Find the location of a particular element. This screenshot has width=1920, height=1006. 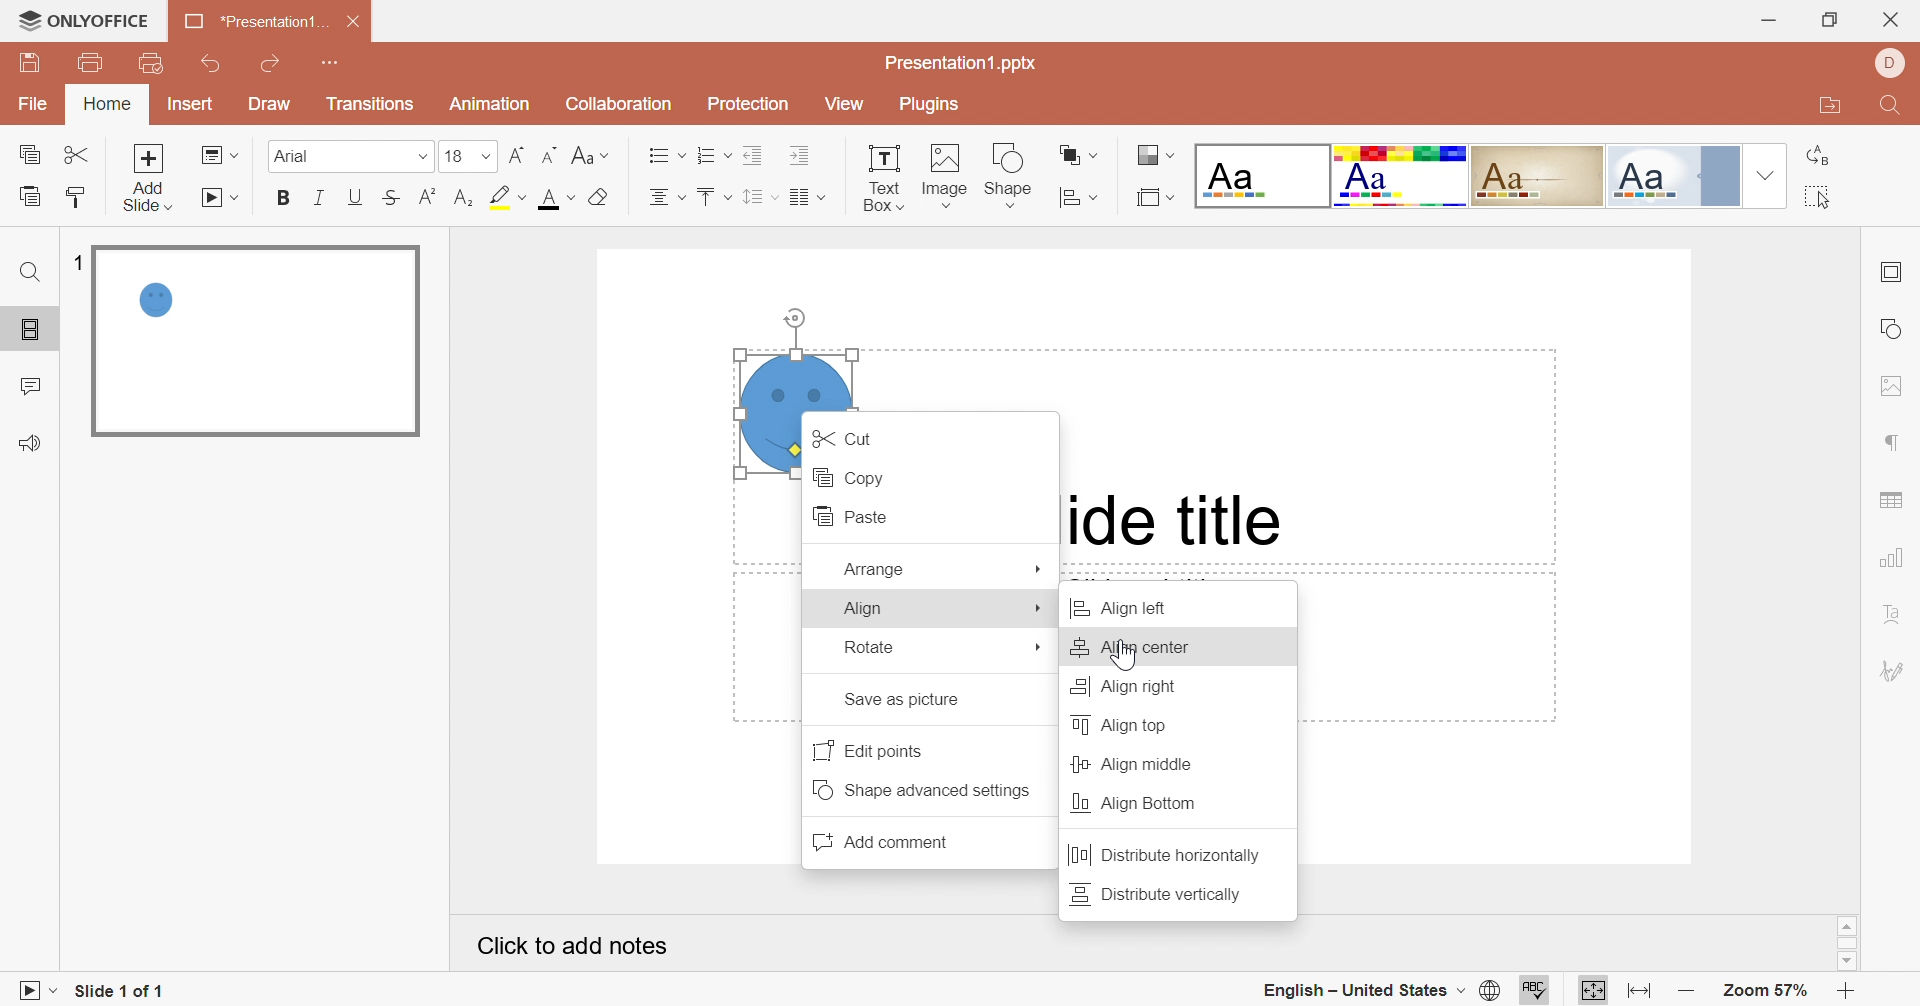

Align Right is located at coordinates (1123, 685).